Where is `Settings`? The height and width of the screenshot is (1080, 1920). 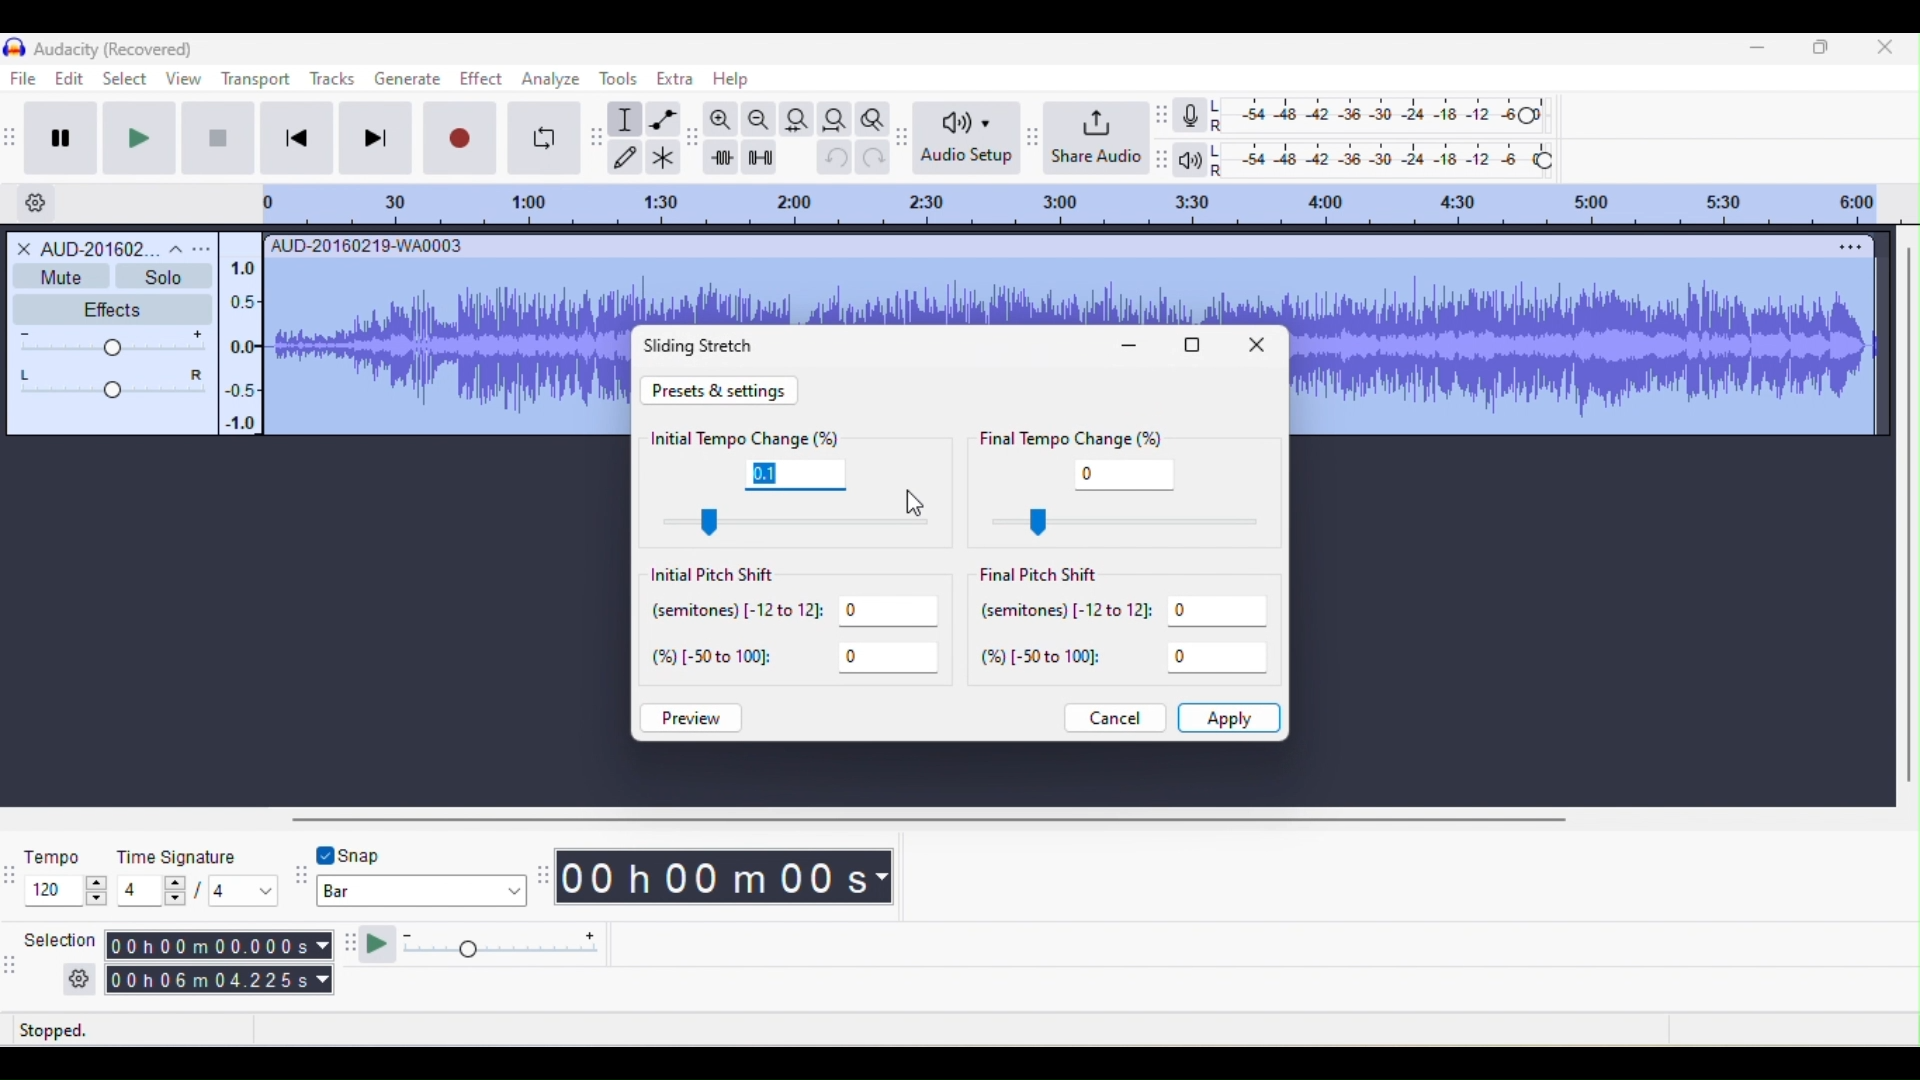 Settings is located at coordinates (35, 201).